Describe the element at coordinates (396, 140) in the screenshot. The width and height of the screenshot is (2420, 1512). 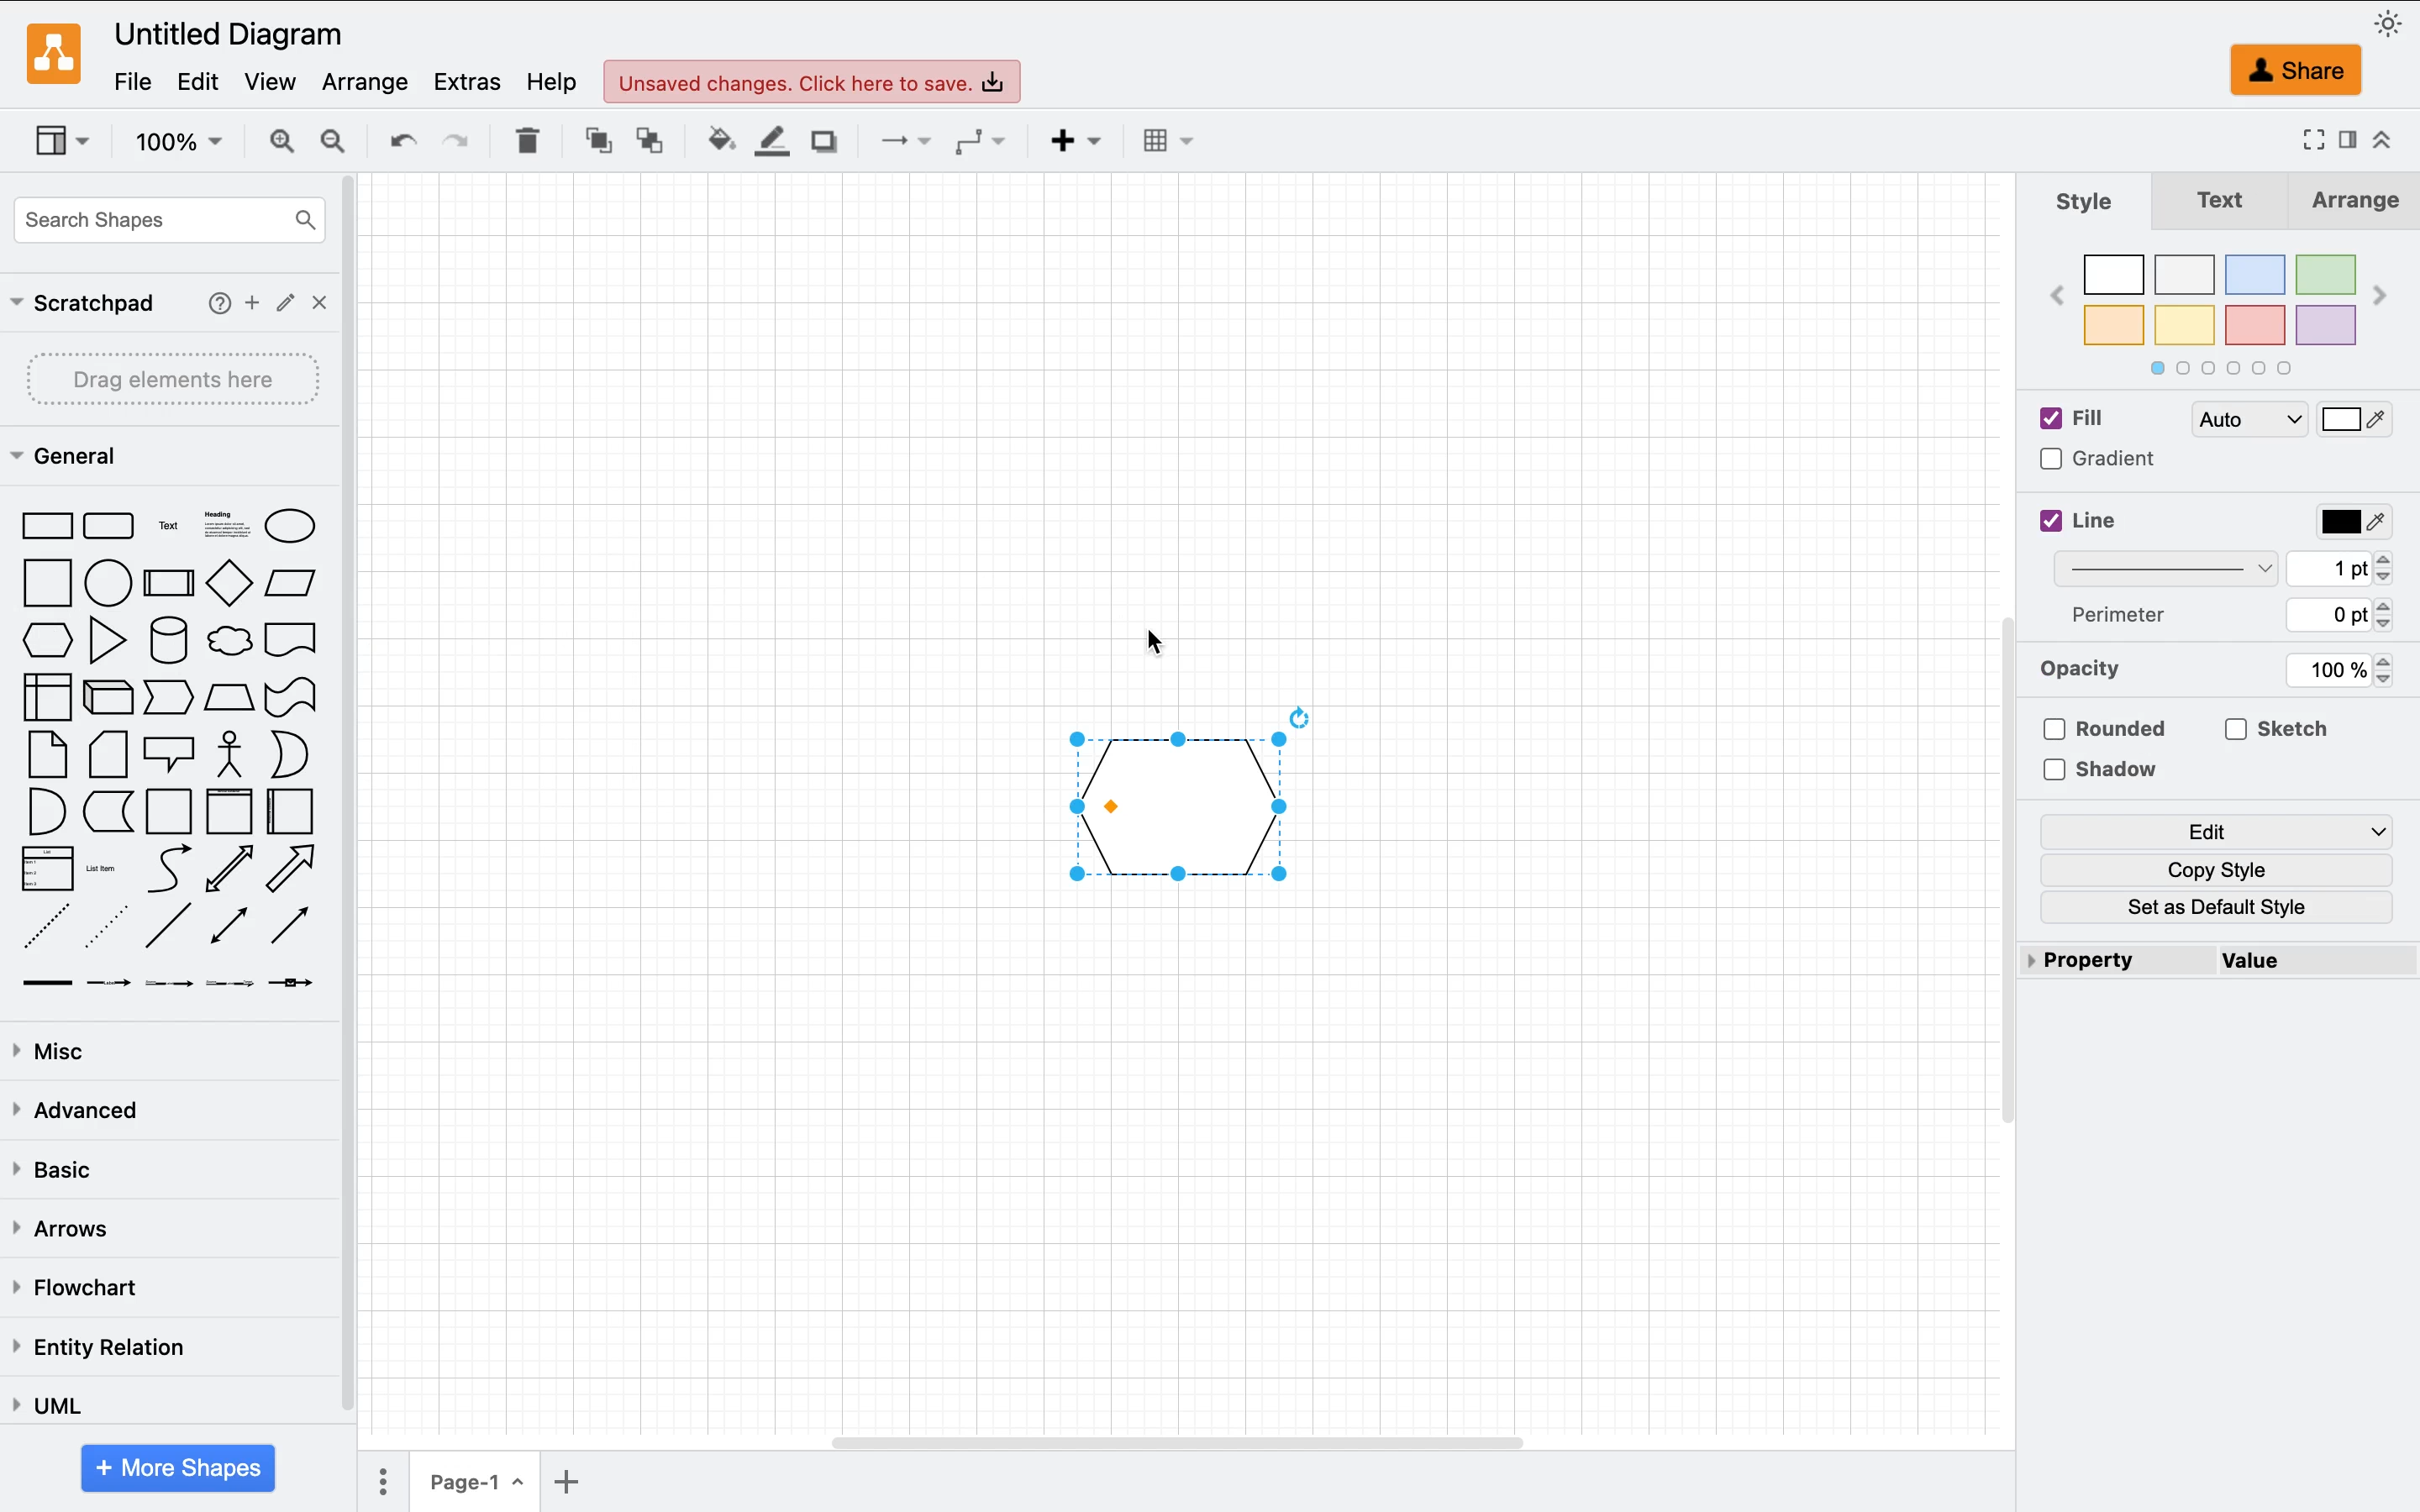
I see `undi` at that location.